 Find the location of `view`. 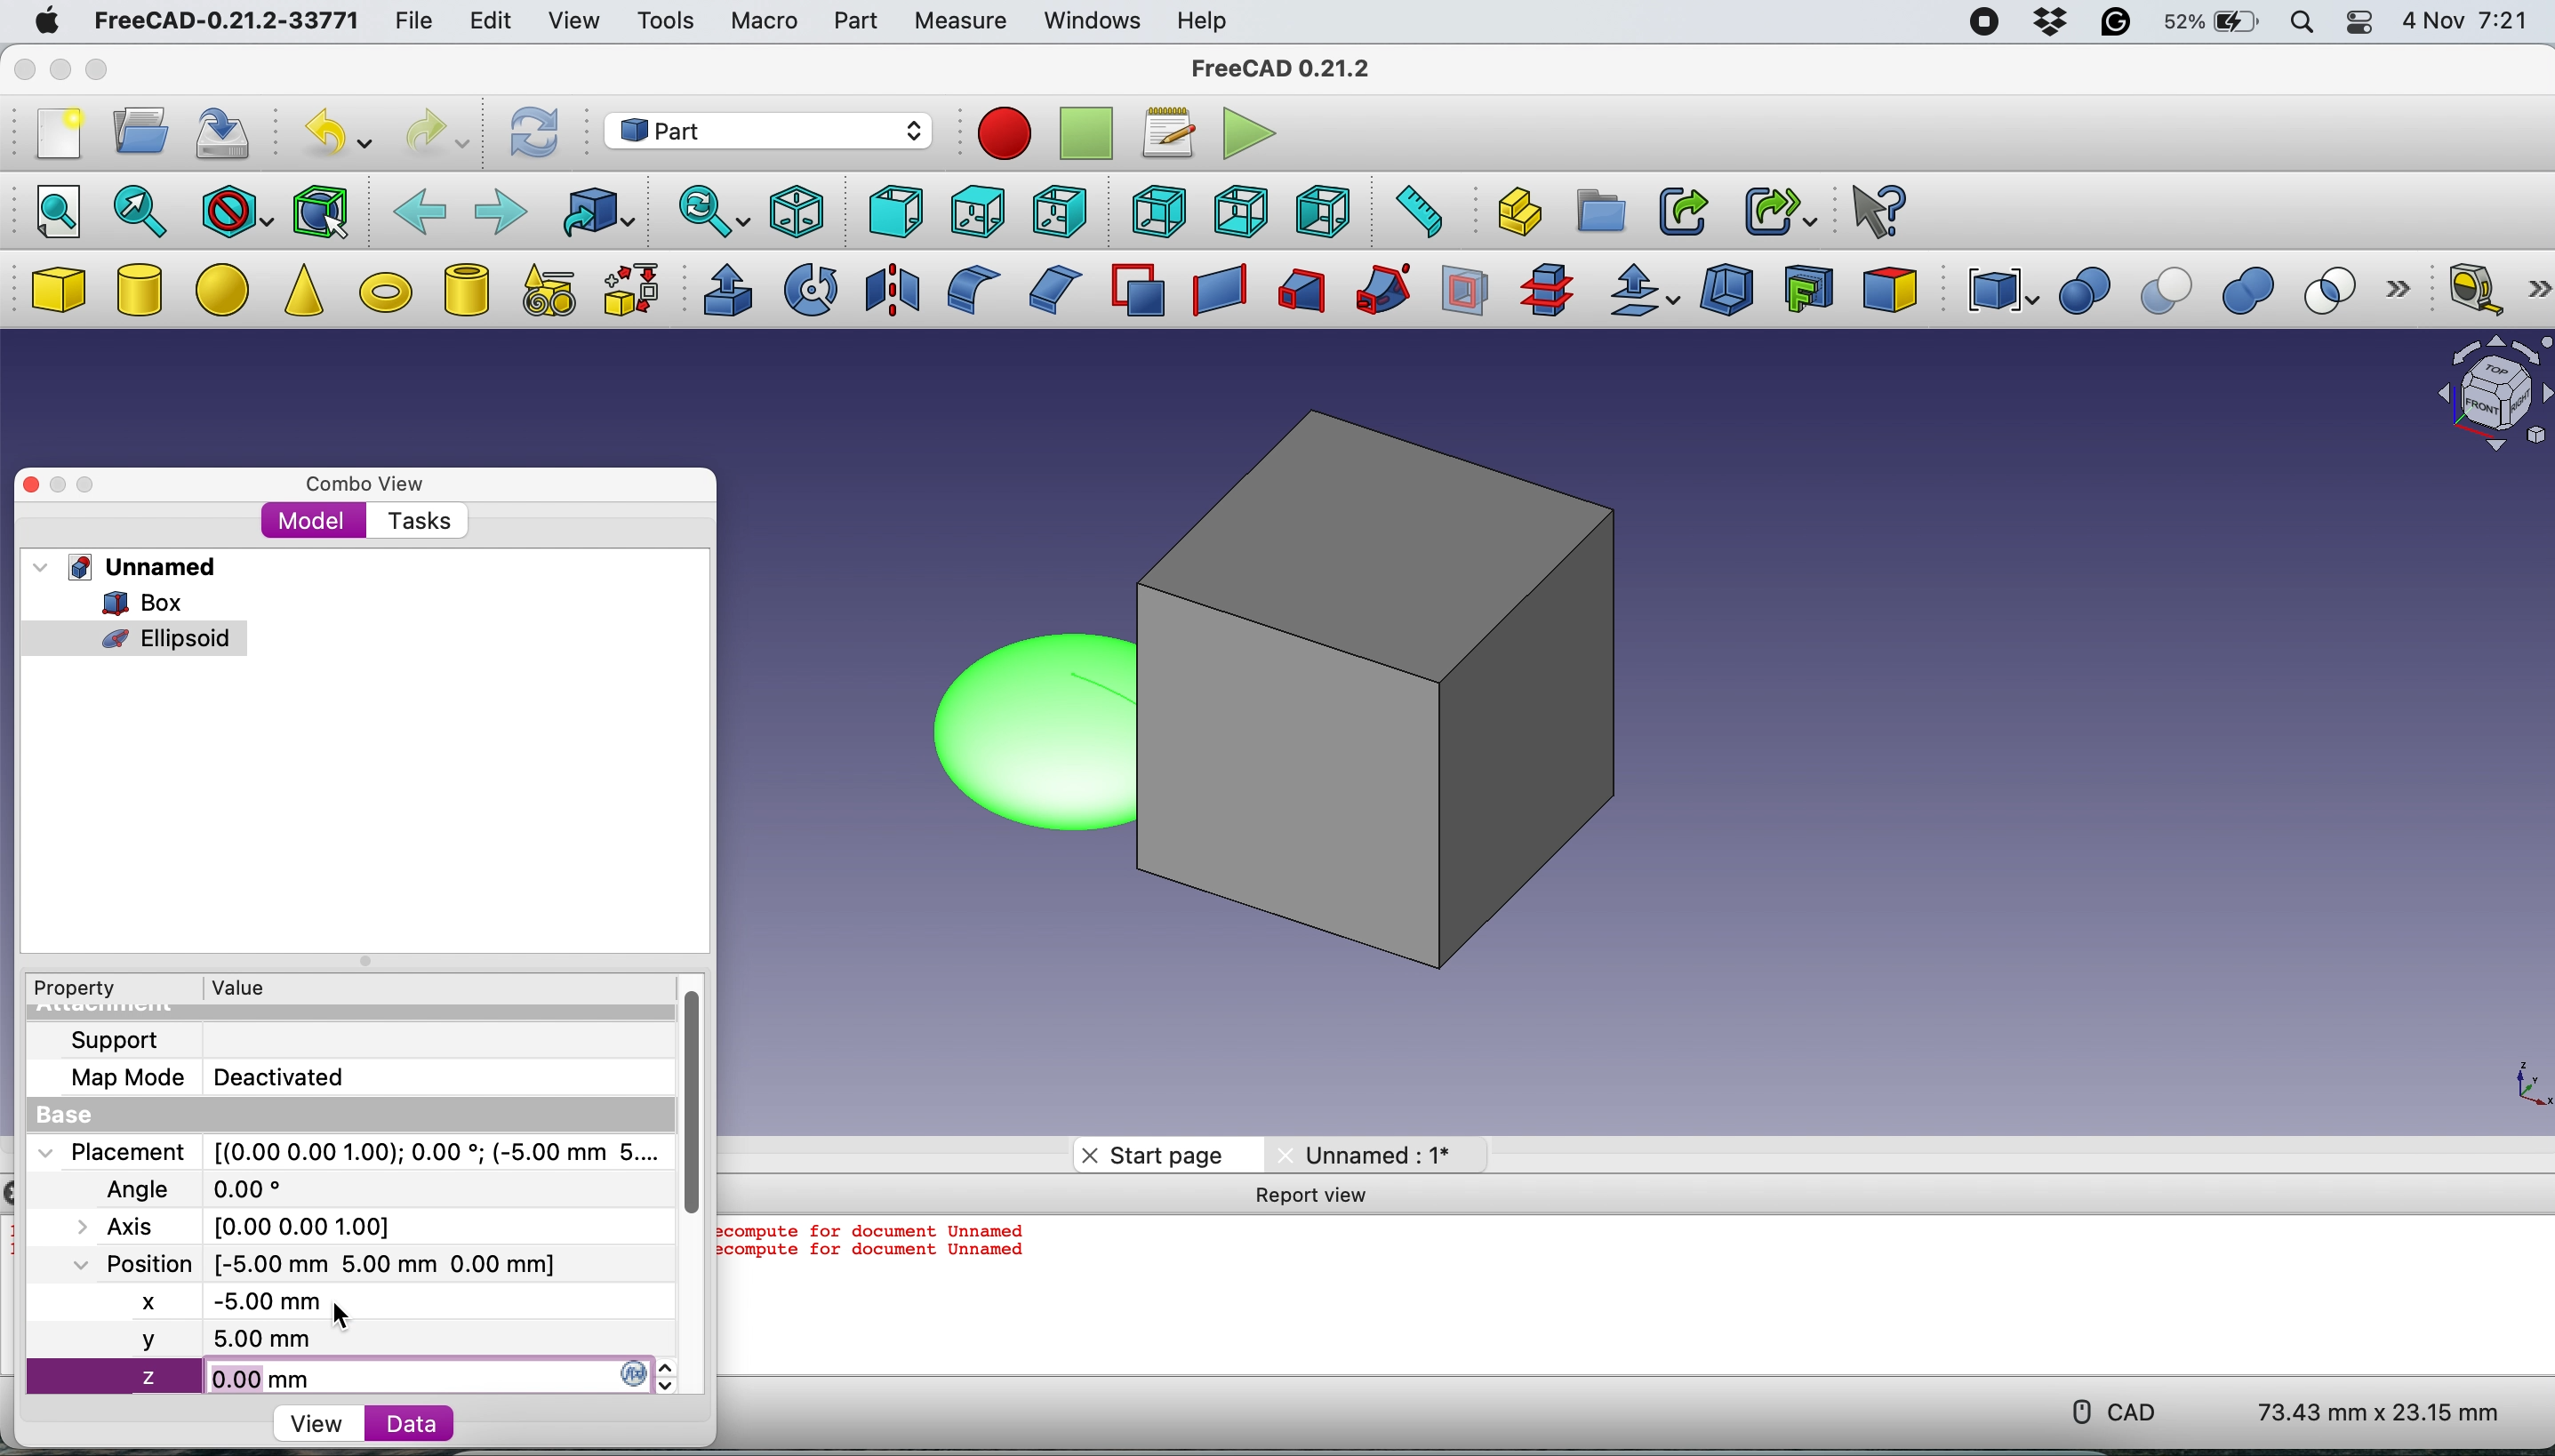

view is located at coordinates (323, 1422).